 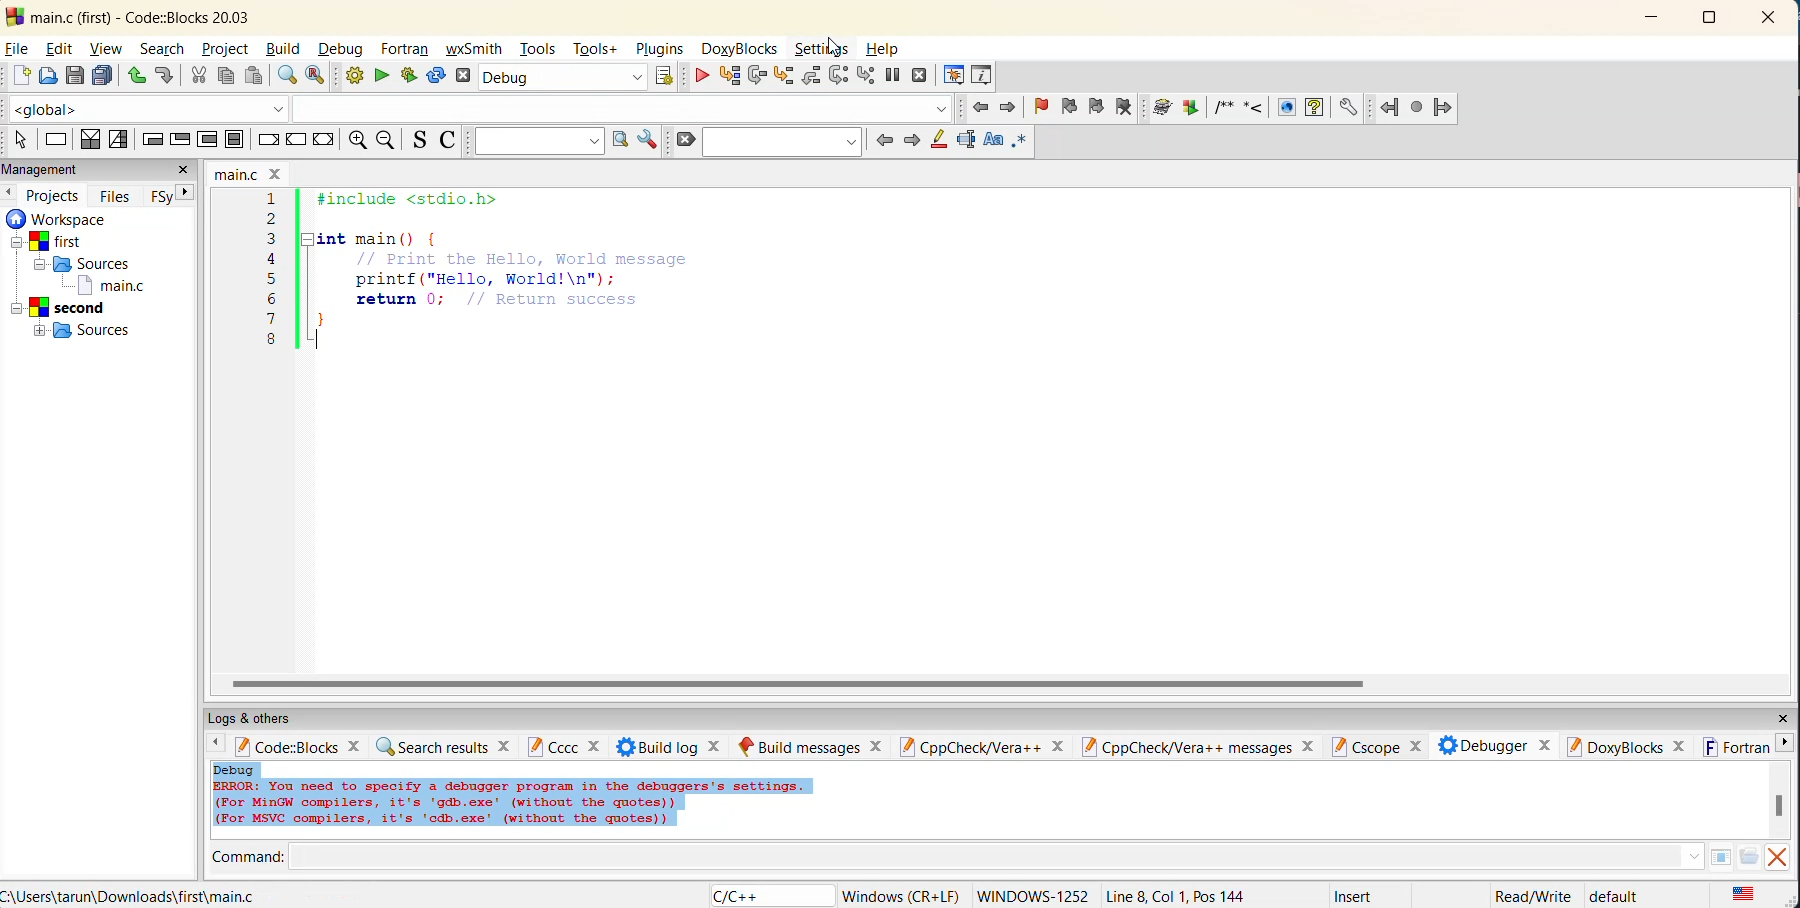 What do you see at coordinates (255, 76) in the screenshot?
I see `paste` at bounding box center [255, 76].